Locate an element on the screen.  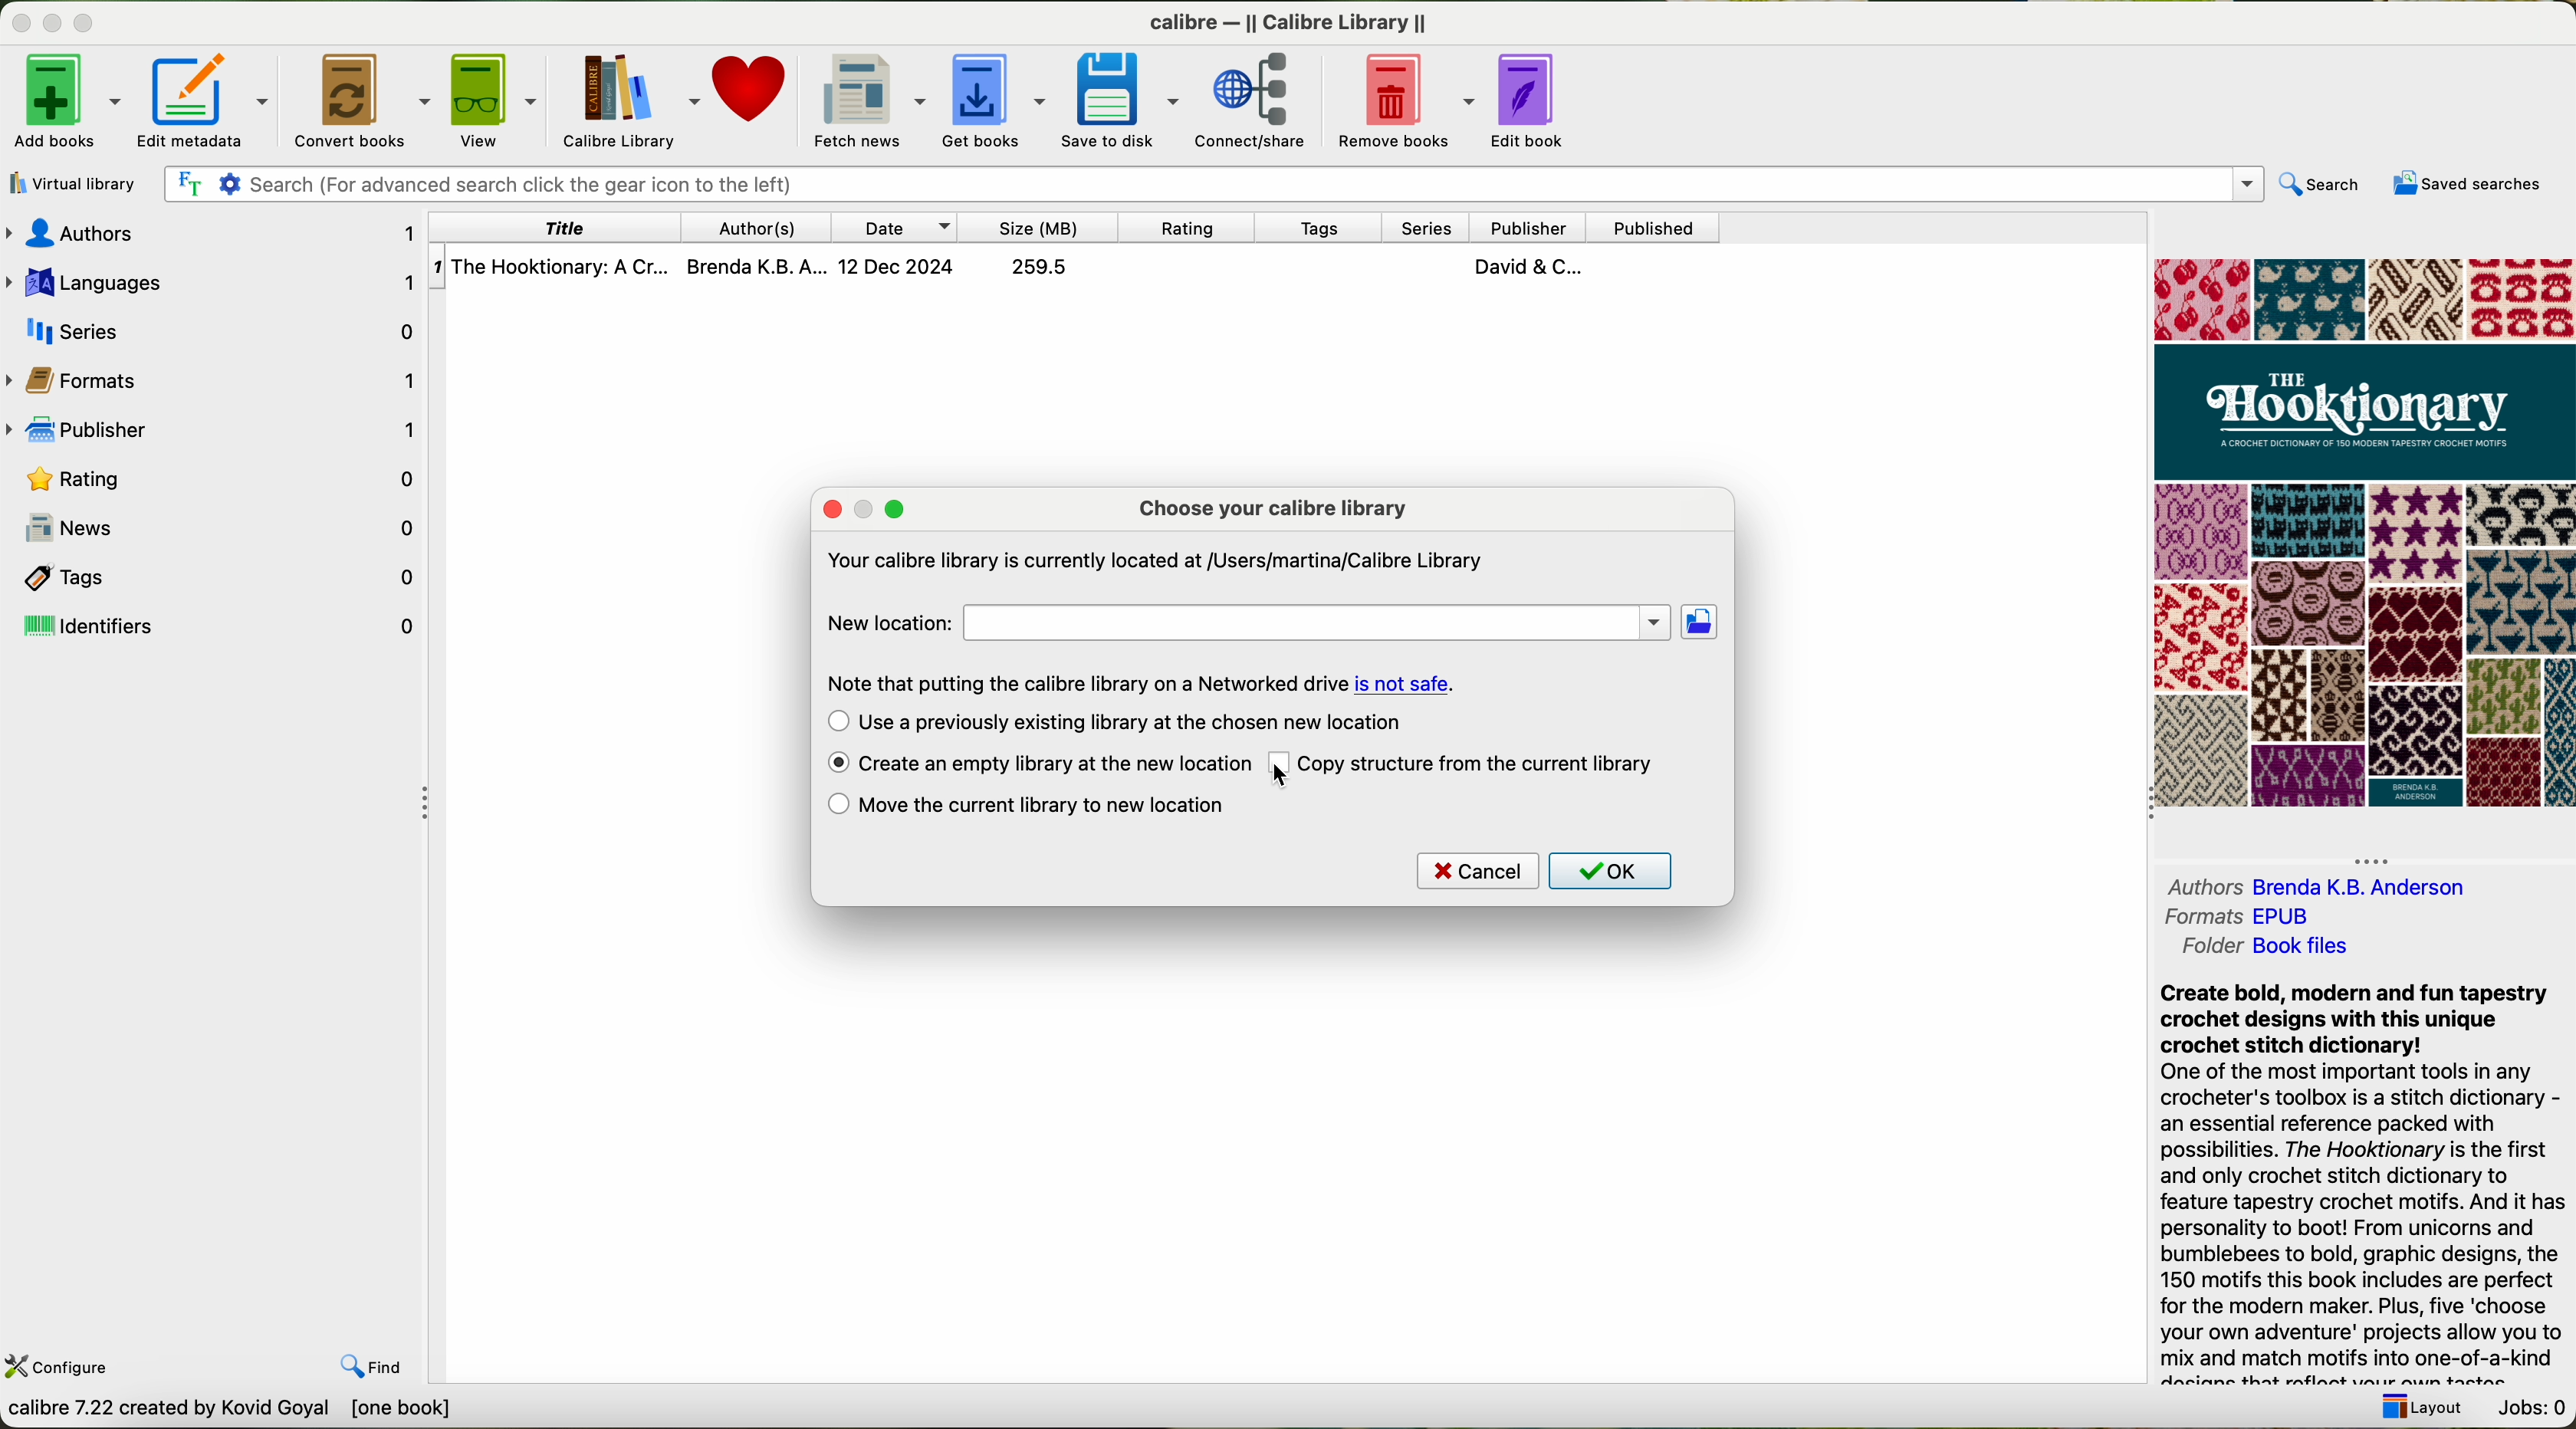
publisher is located at coordinates (1531, 228).